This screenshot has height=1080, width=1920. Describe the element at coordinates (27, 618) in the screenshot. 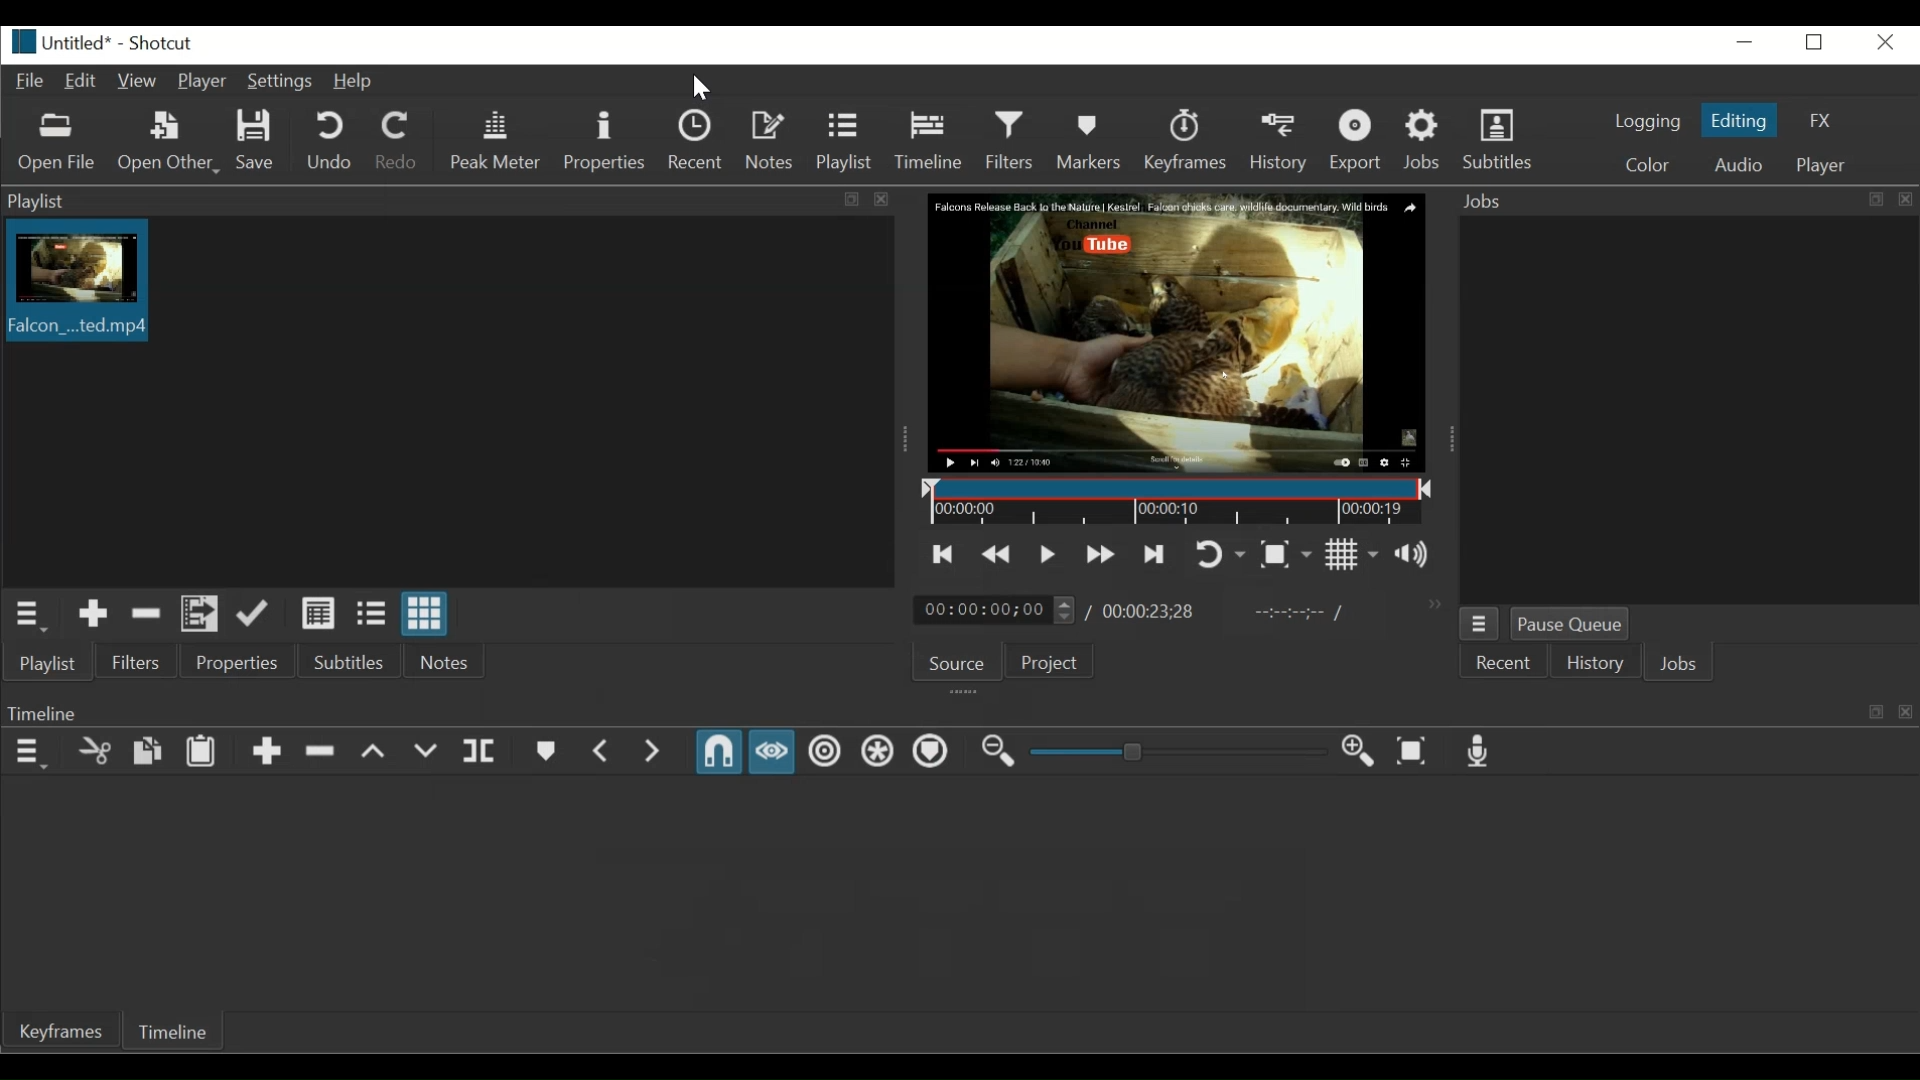

I see `Playlist Menu` at that location.